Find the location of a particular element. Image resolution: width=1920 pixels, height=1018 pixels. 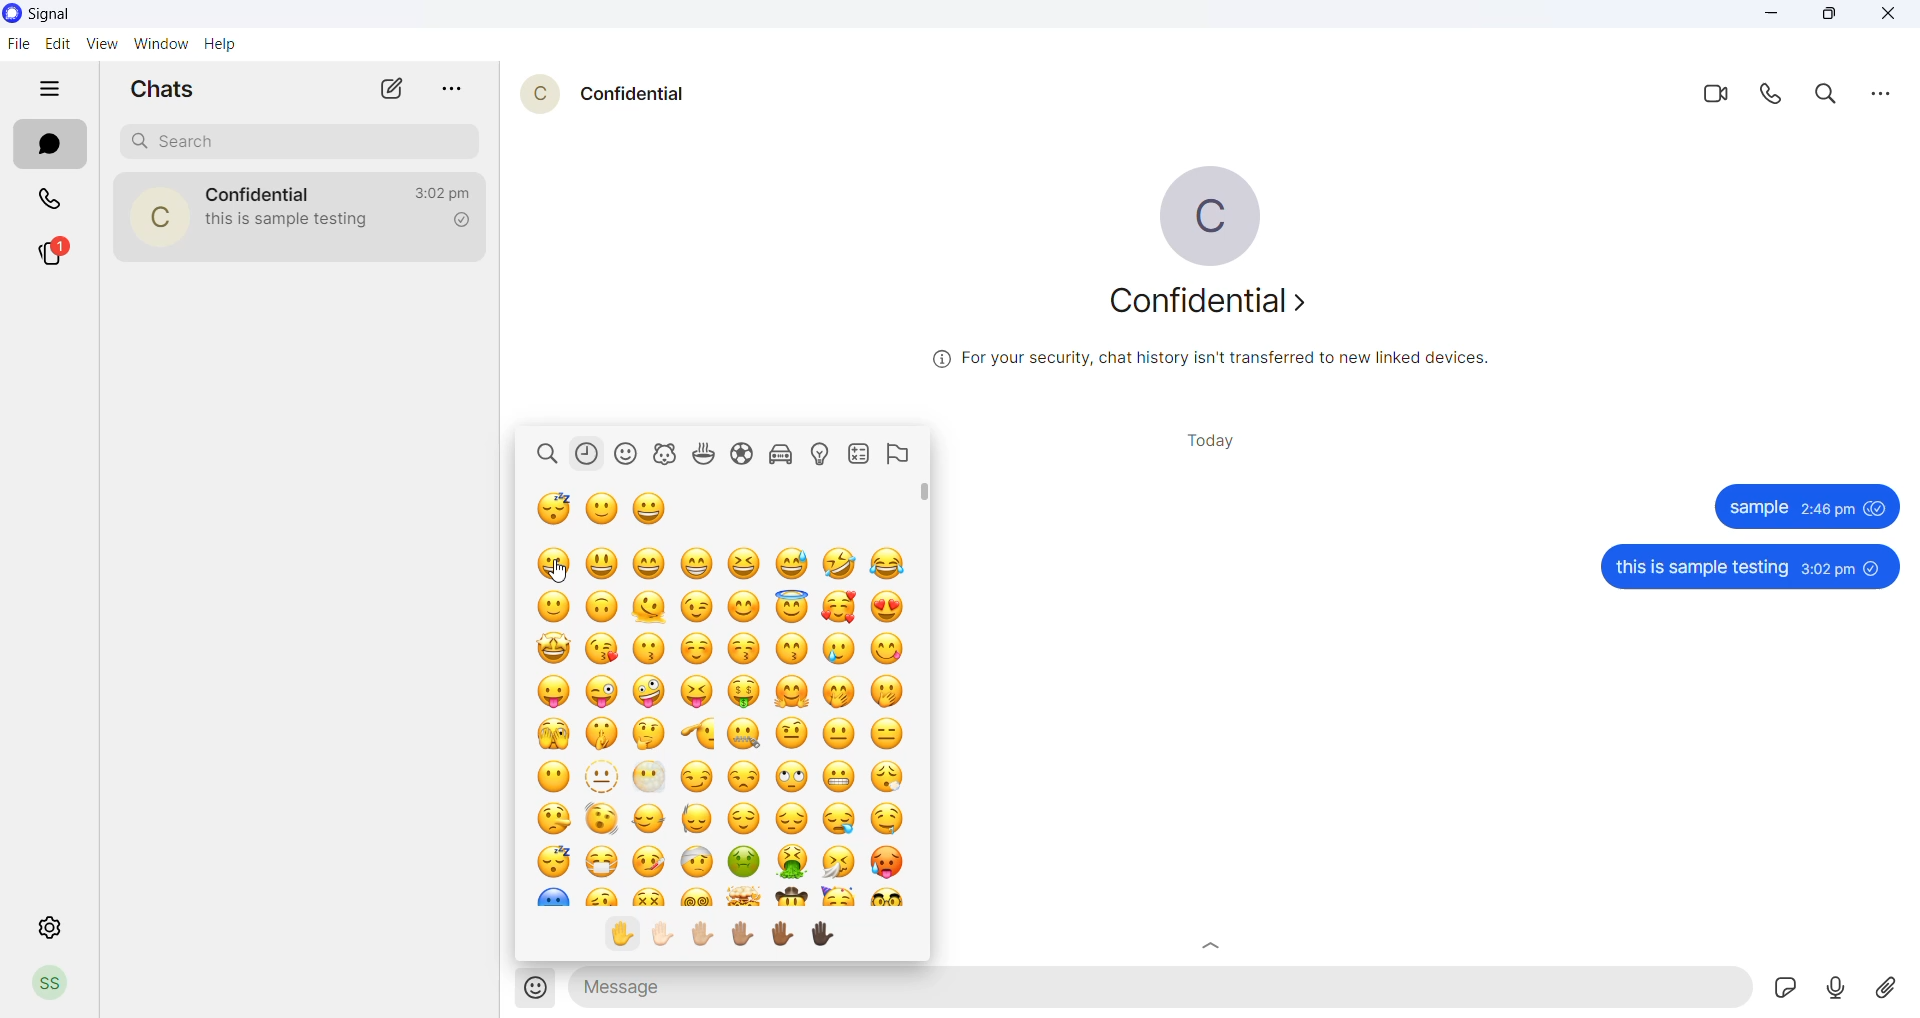

emojis is located at coordinates (531, 989).